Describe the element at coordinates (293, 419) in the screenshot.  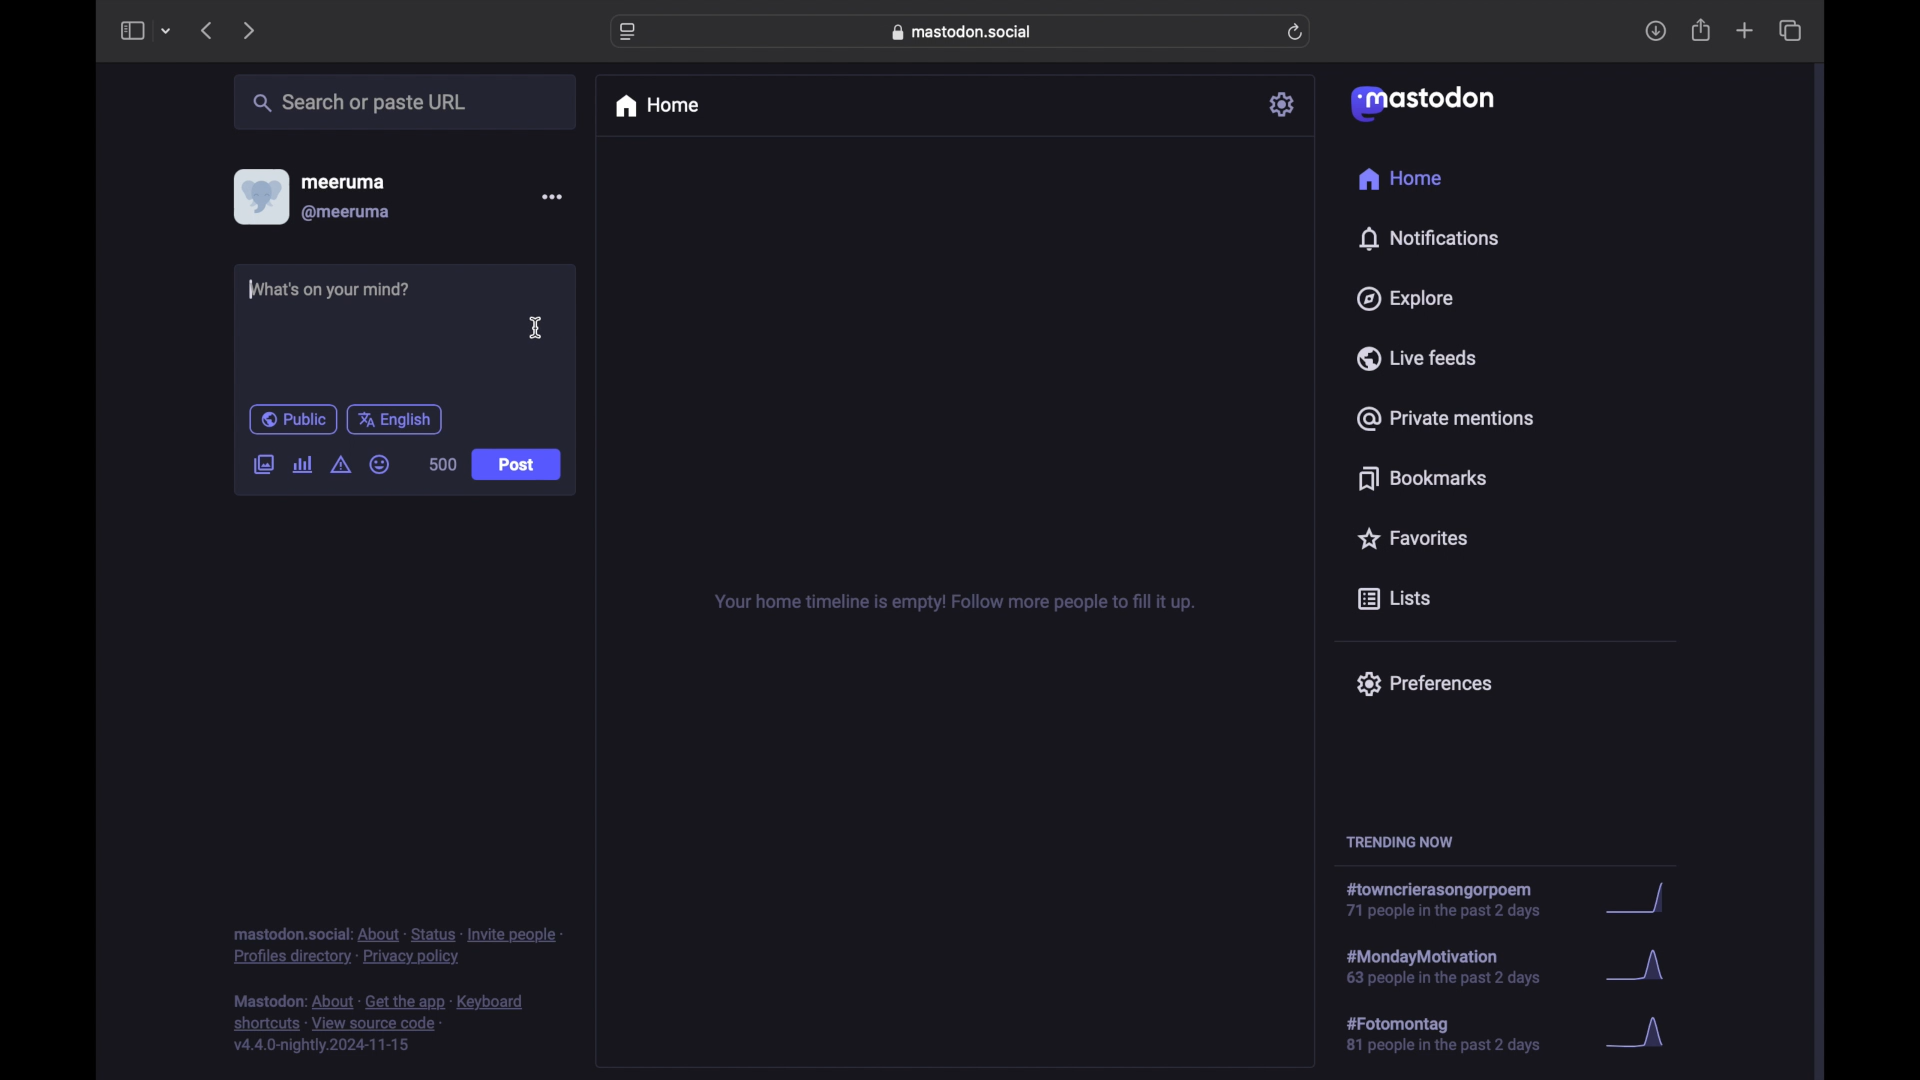
I see `public` at that location.